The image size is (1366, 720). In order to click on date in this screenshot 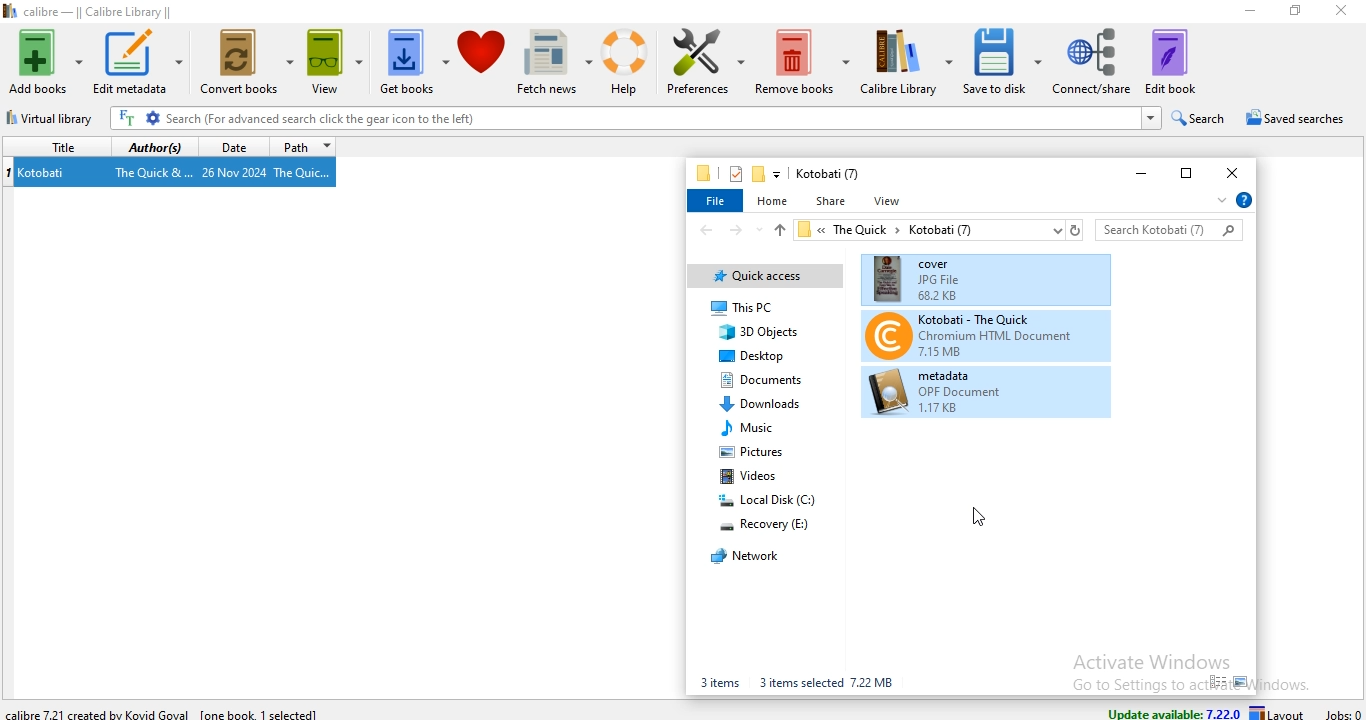, I will do `click(229, 146)`.